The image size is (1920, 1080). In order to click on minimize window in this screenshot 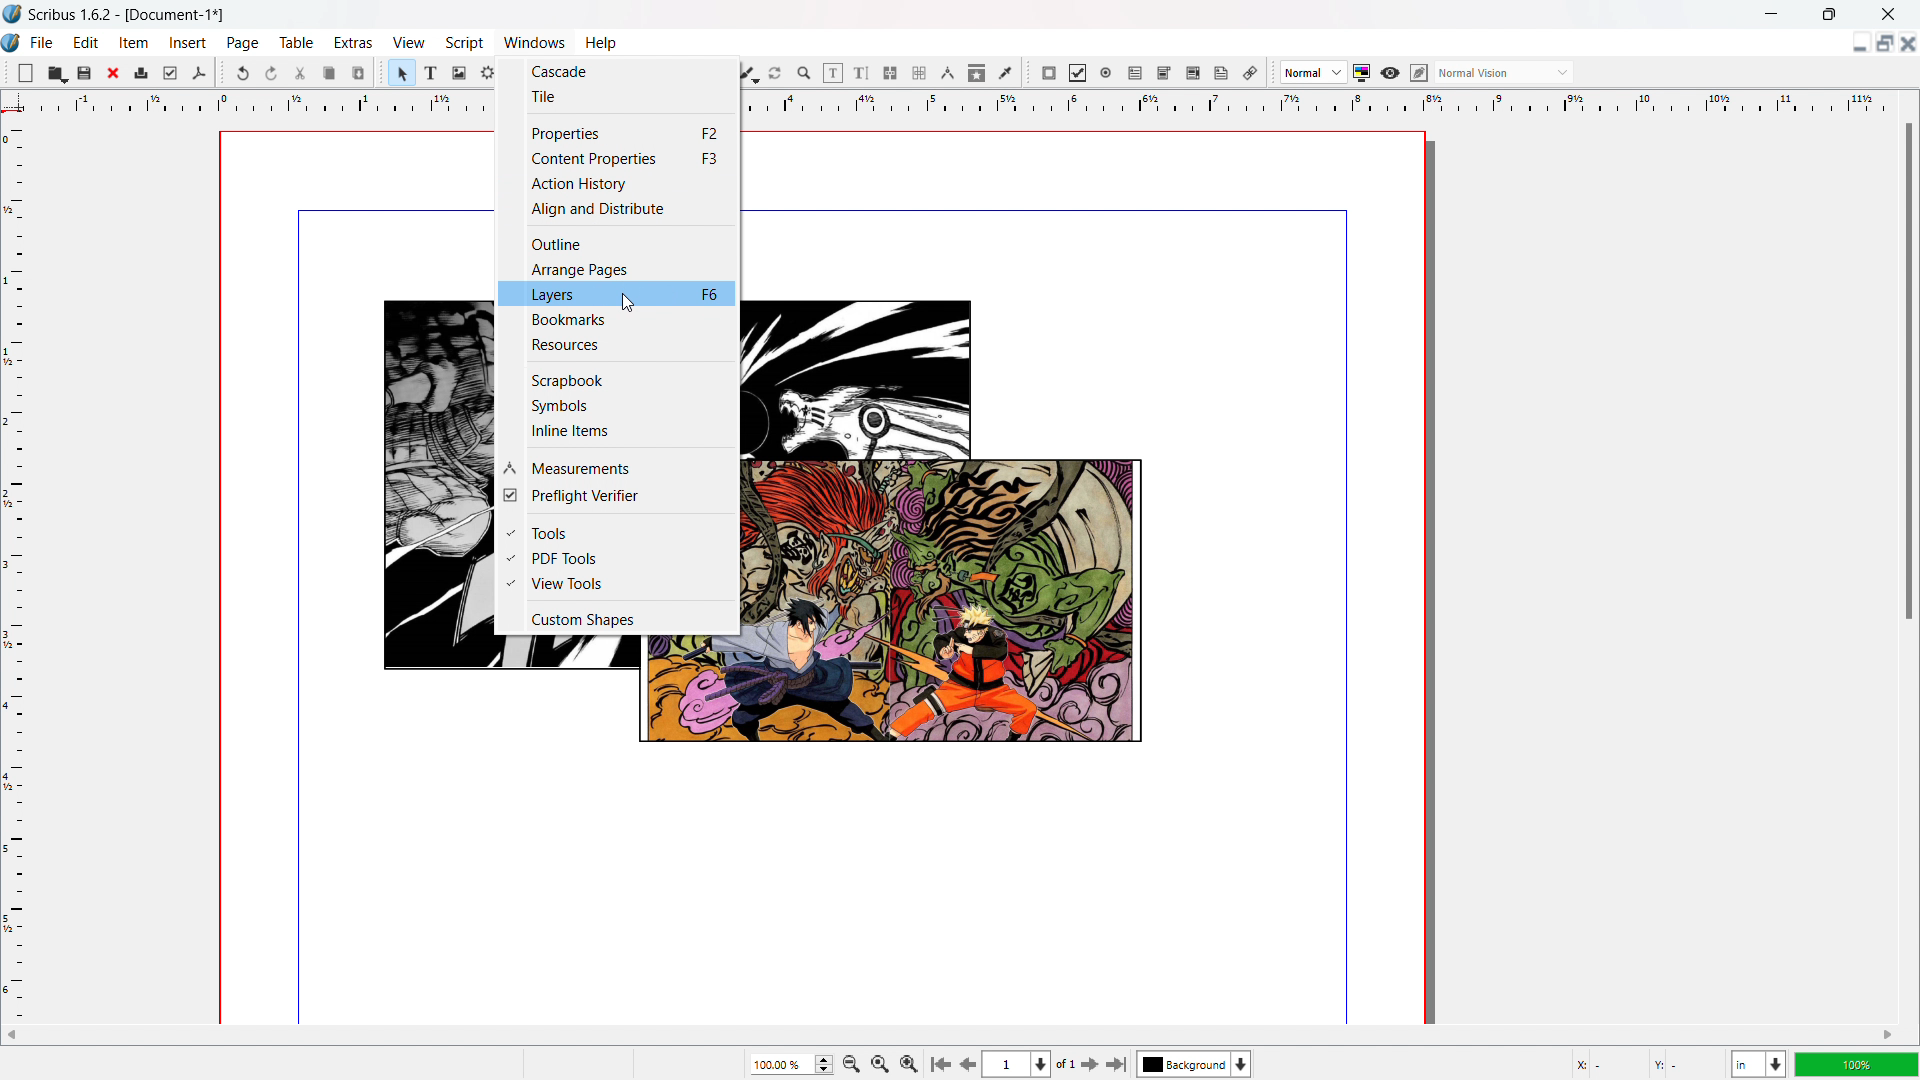, I will do `click(1773, 14)`.